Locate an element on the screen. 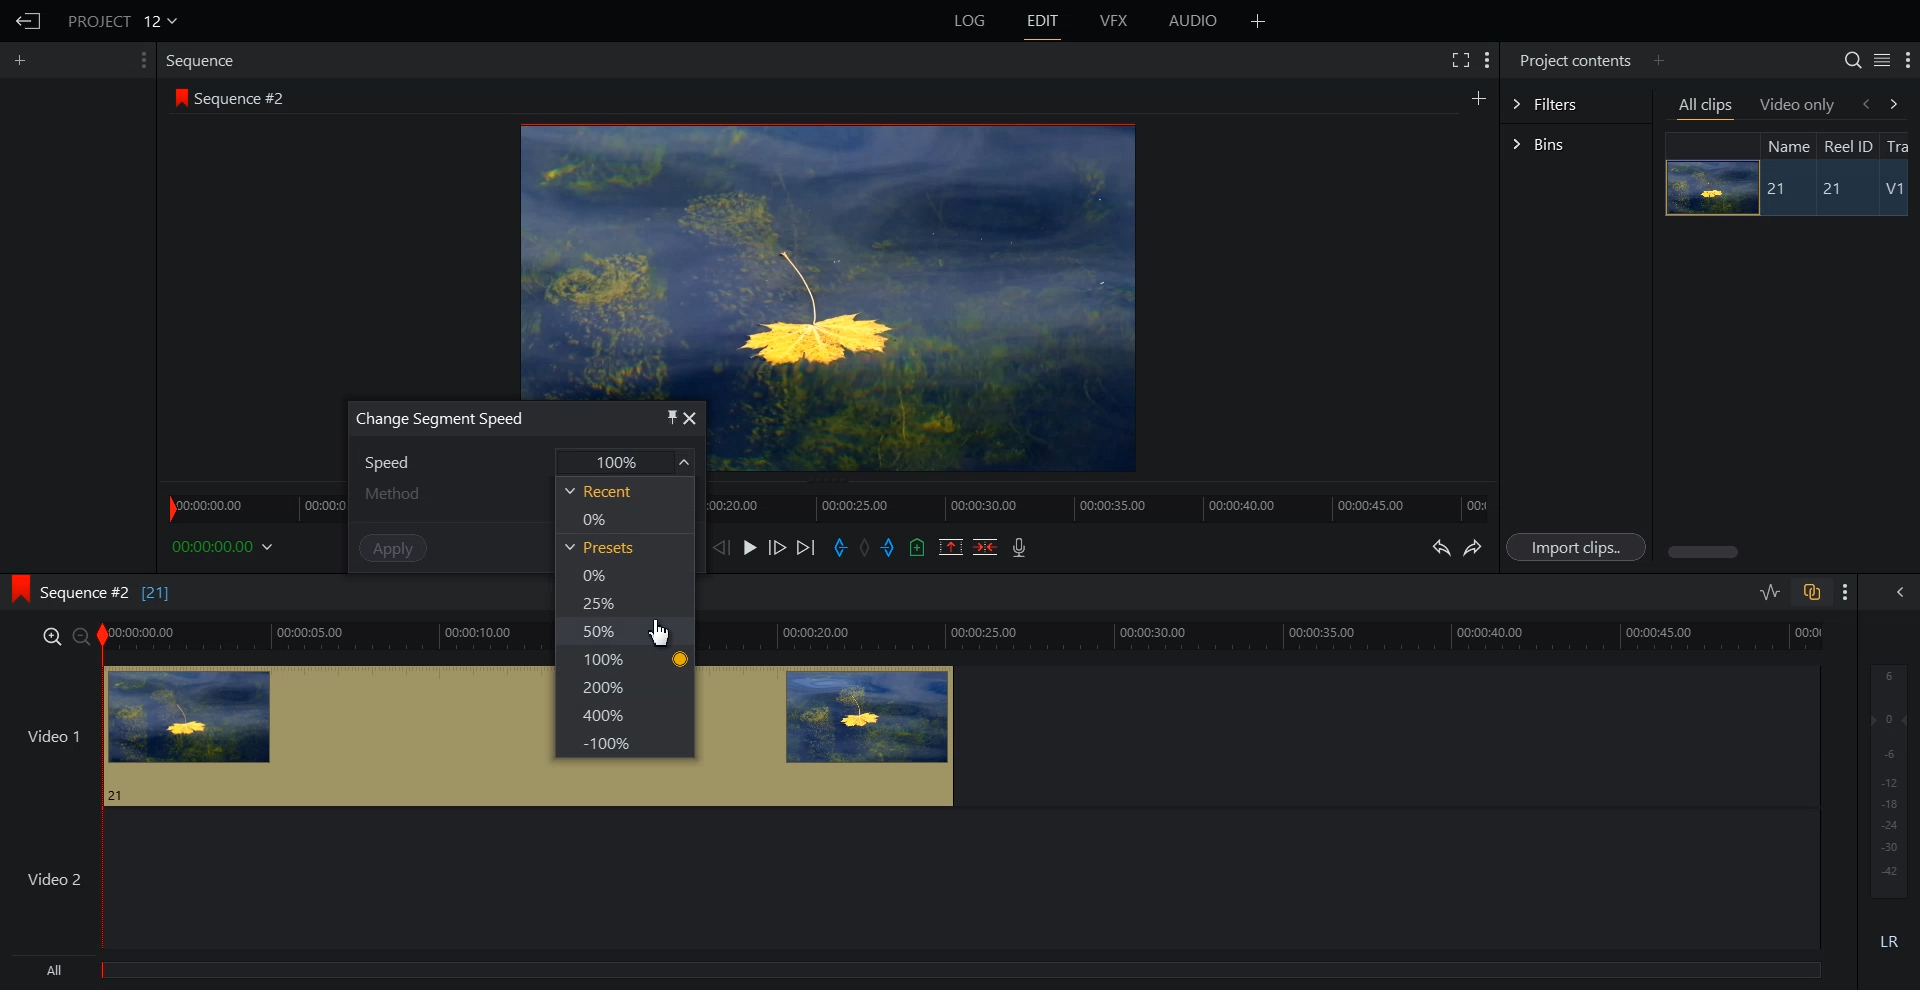 The image size is (1920, 990). 00:00:00.00 is located at coordinates (226, 546).